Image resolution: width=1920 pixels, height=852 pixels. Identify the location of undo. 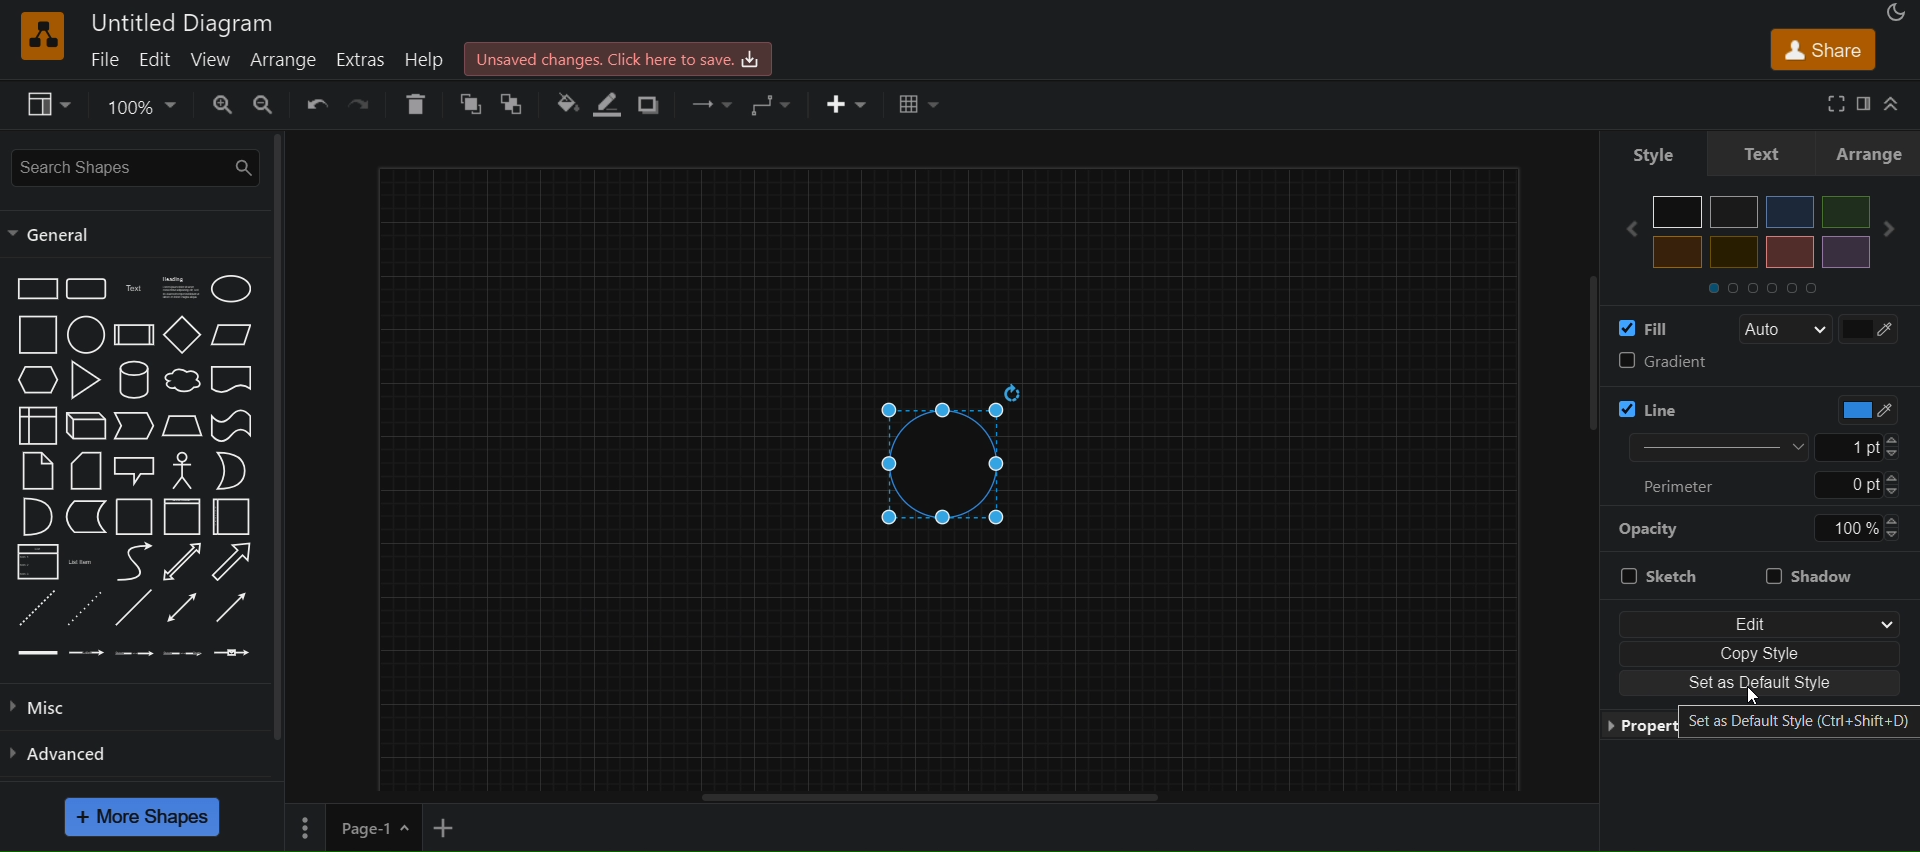
(315, 103).